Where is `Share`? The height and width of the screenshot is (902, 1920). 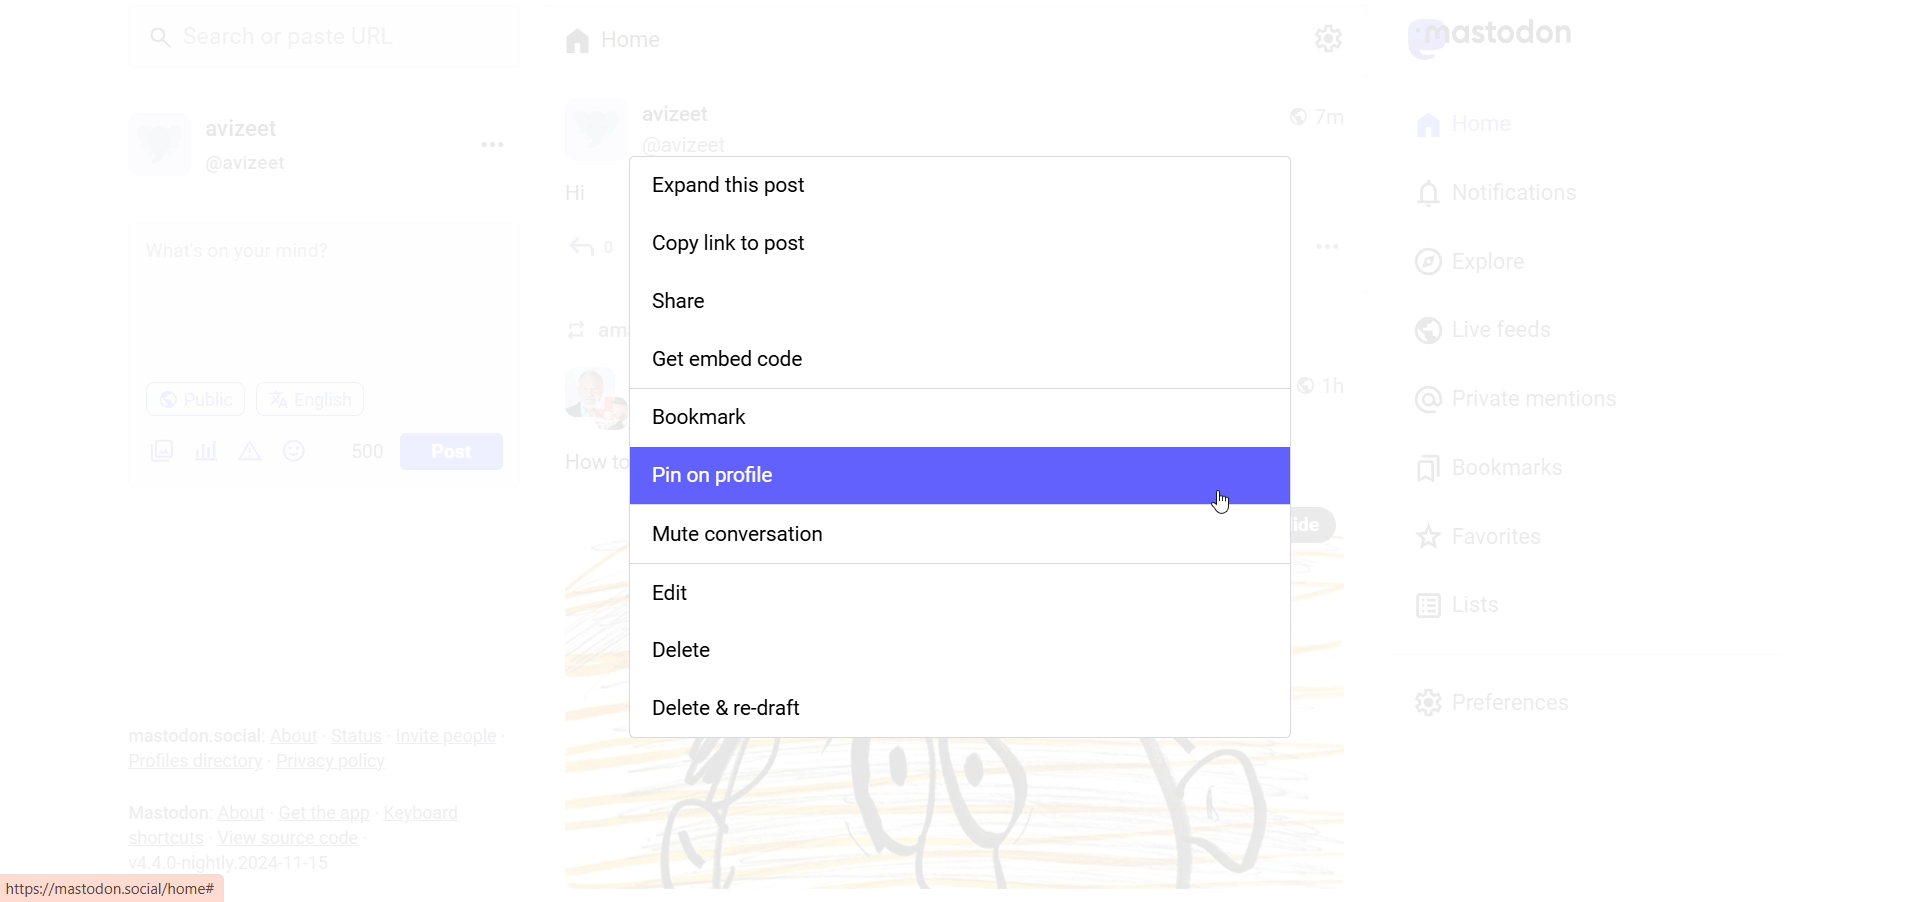
Share is located at coordinates (961, 300).